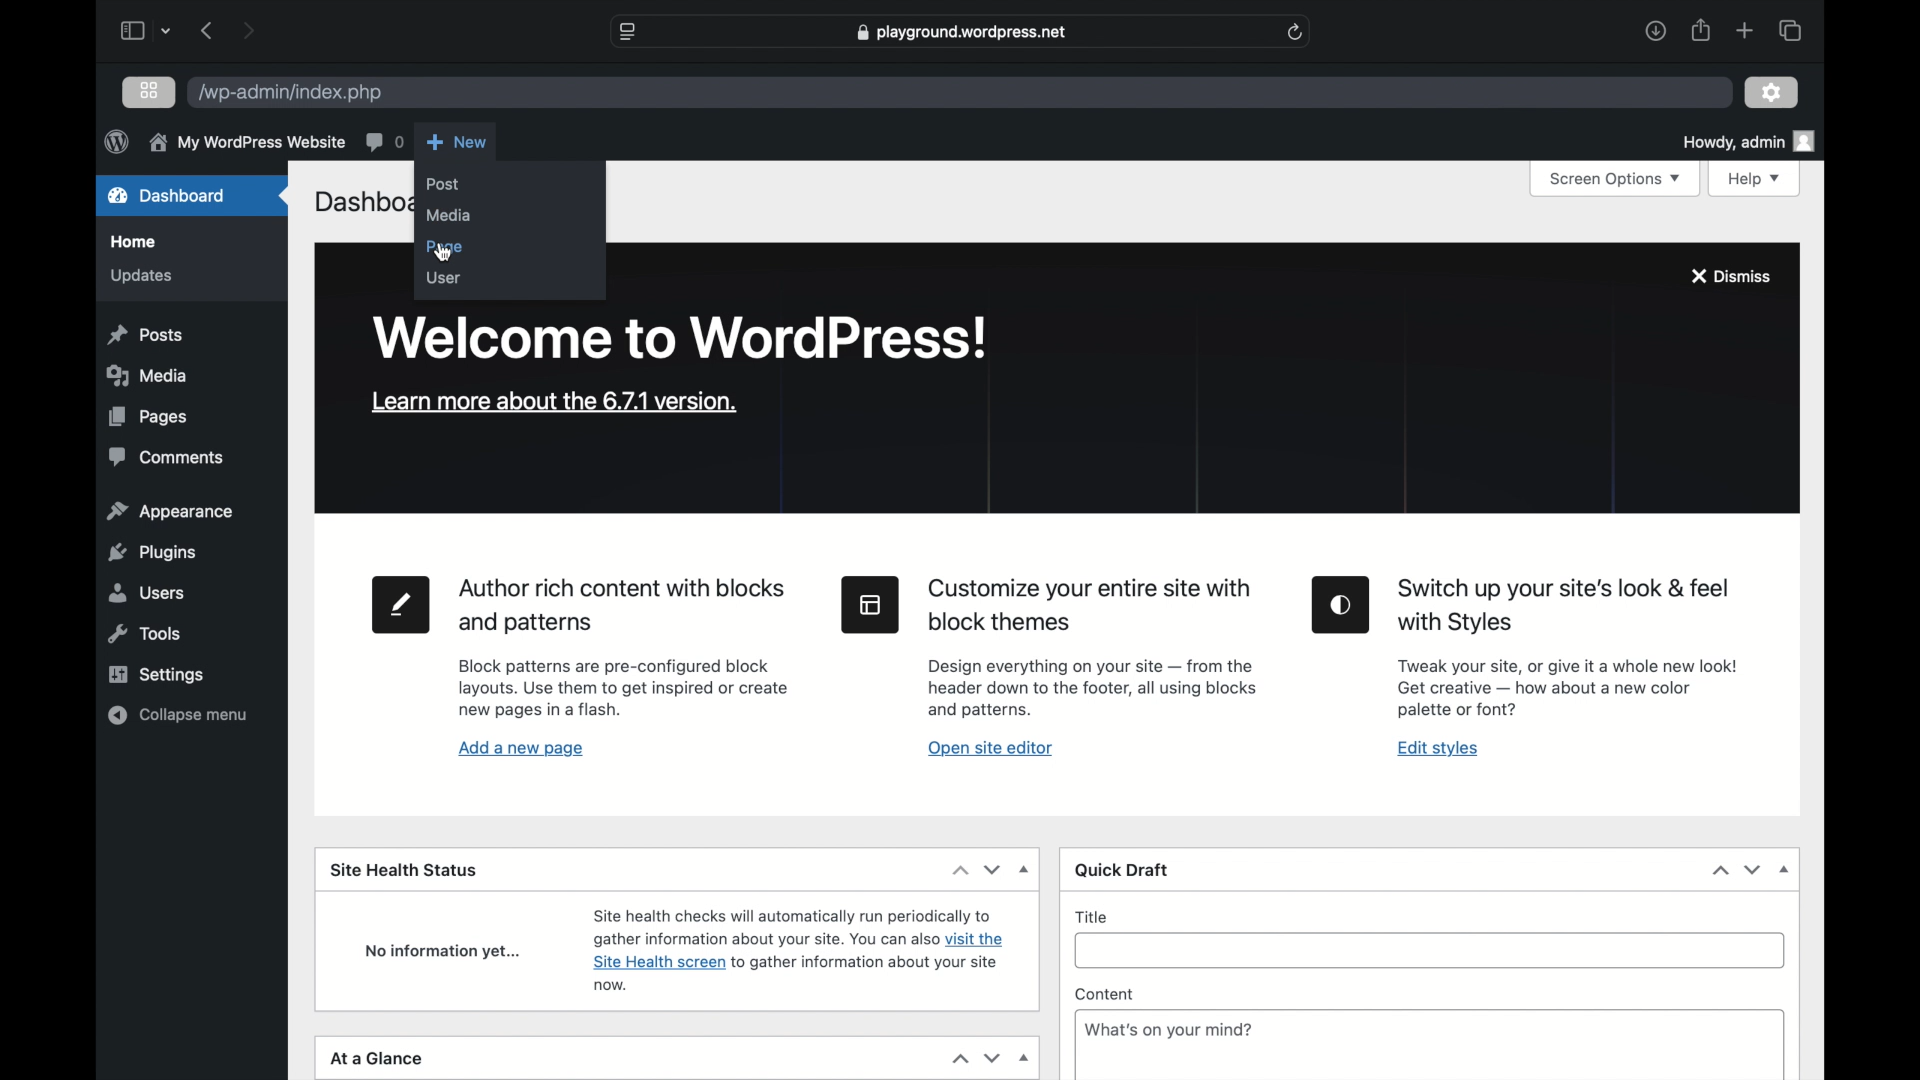 The width and height of the screenshot is (1920, 1080). What do you see at coordinates (248, 29) in the screenshot?
I see `next page` at bounding box center [248, 29].